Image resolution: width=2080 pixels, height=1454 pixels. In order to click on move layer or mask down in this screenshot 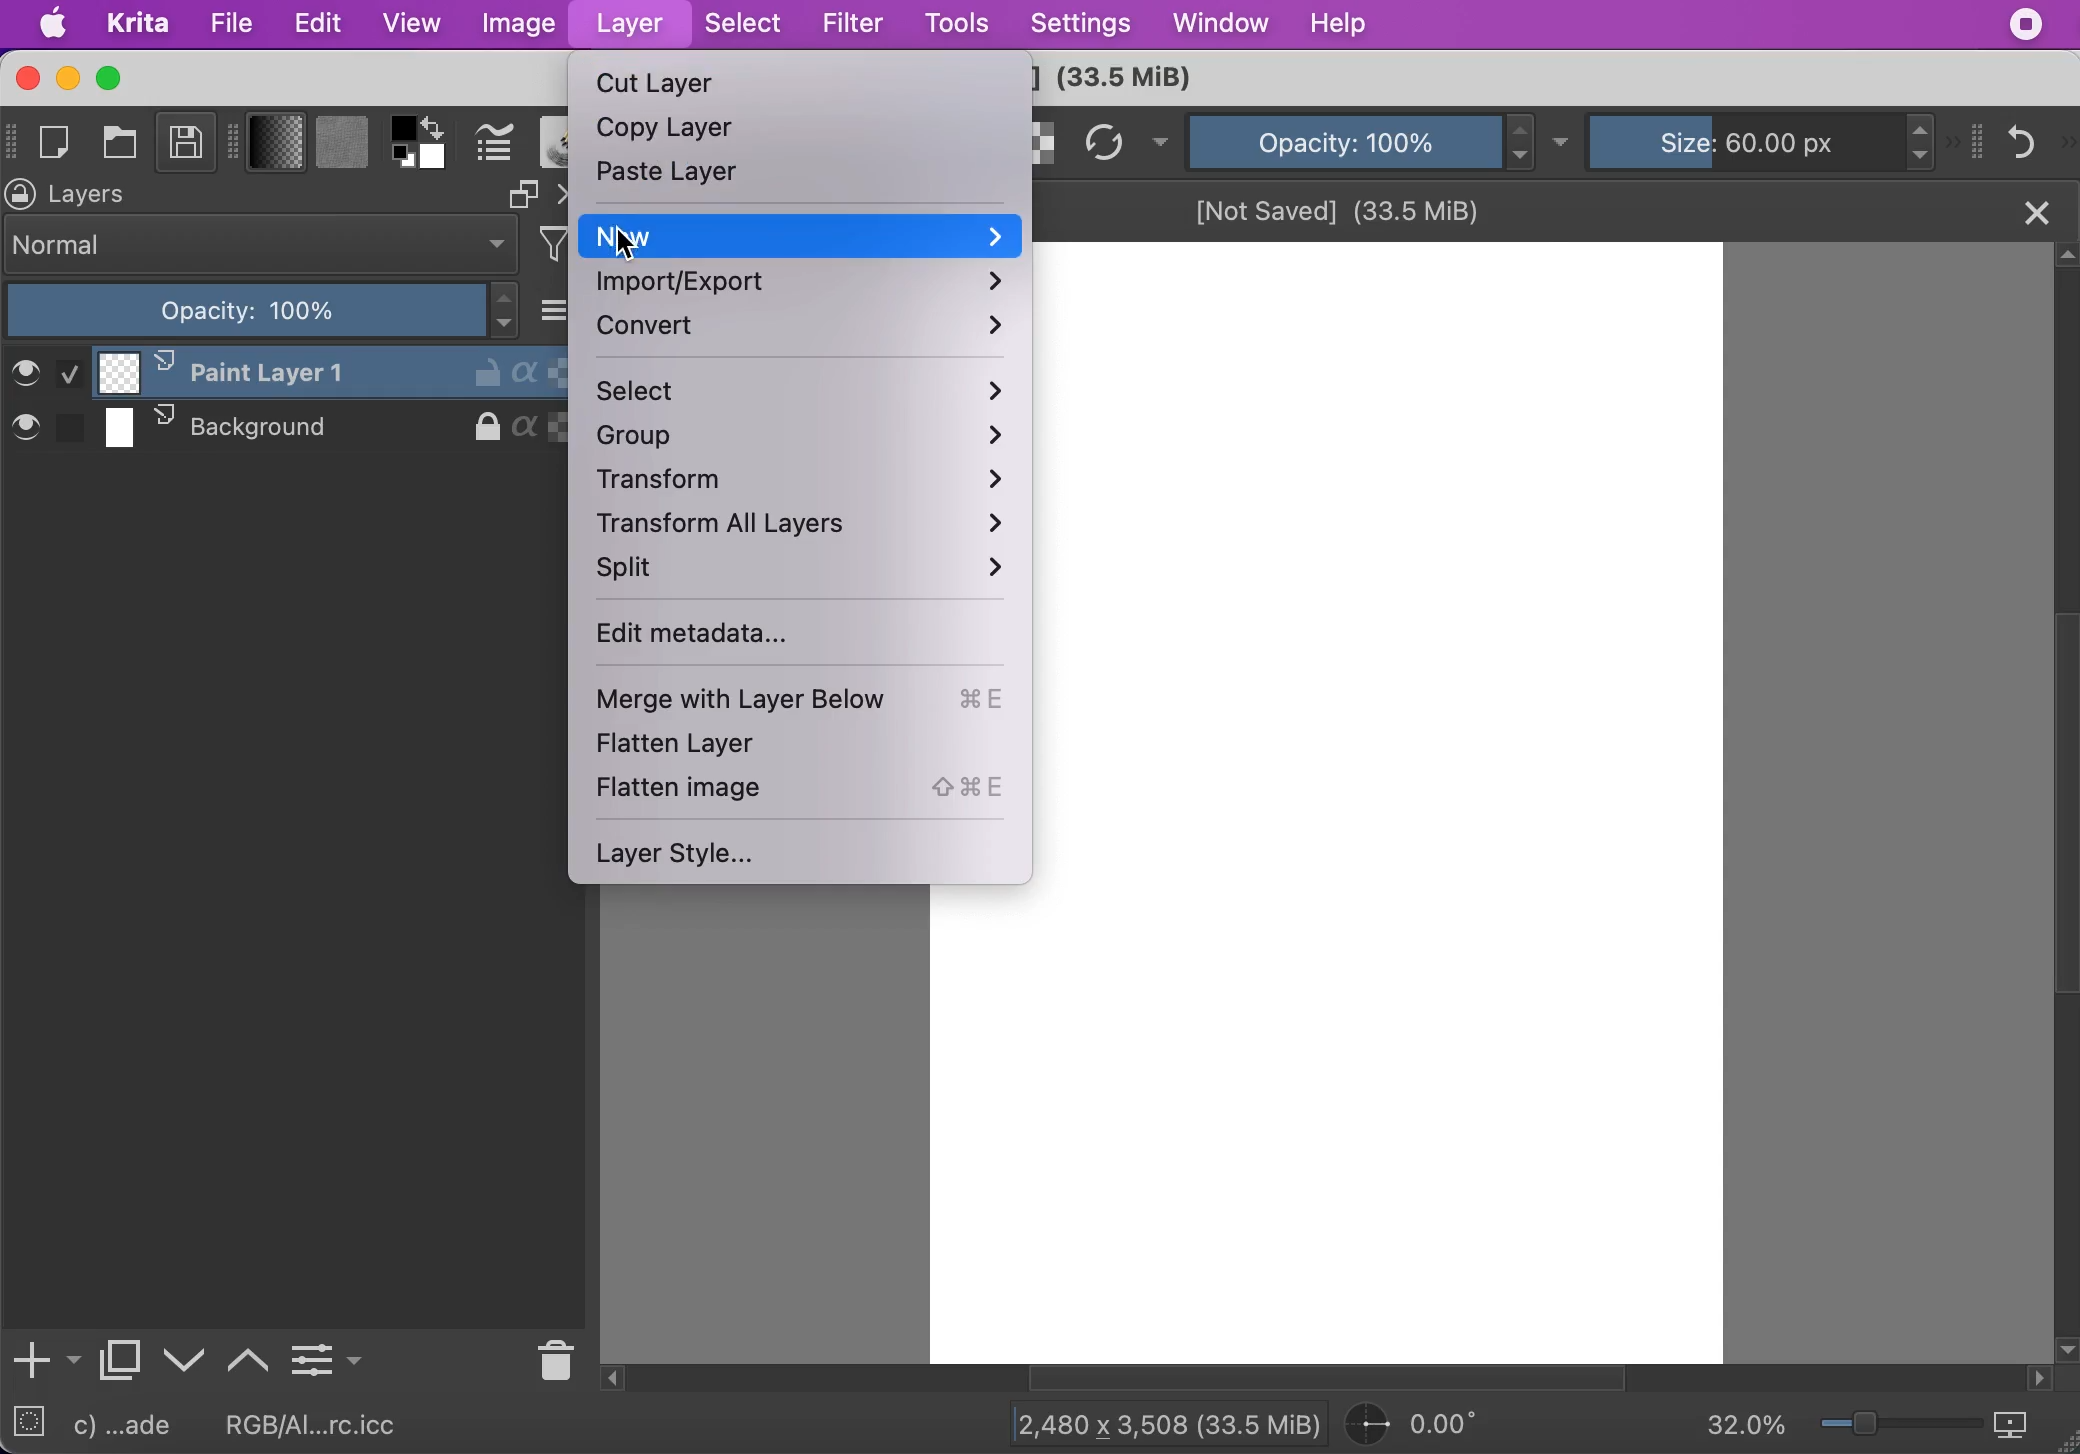, I will do `click(185, 1361)`.